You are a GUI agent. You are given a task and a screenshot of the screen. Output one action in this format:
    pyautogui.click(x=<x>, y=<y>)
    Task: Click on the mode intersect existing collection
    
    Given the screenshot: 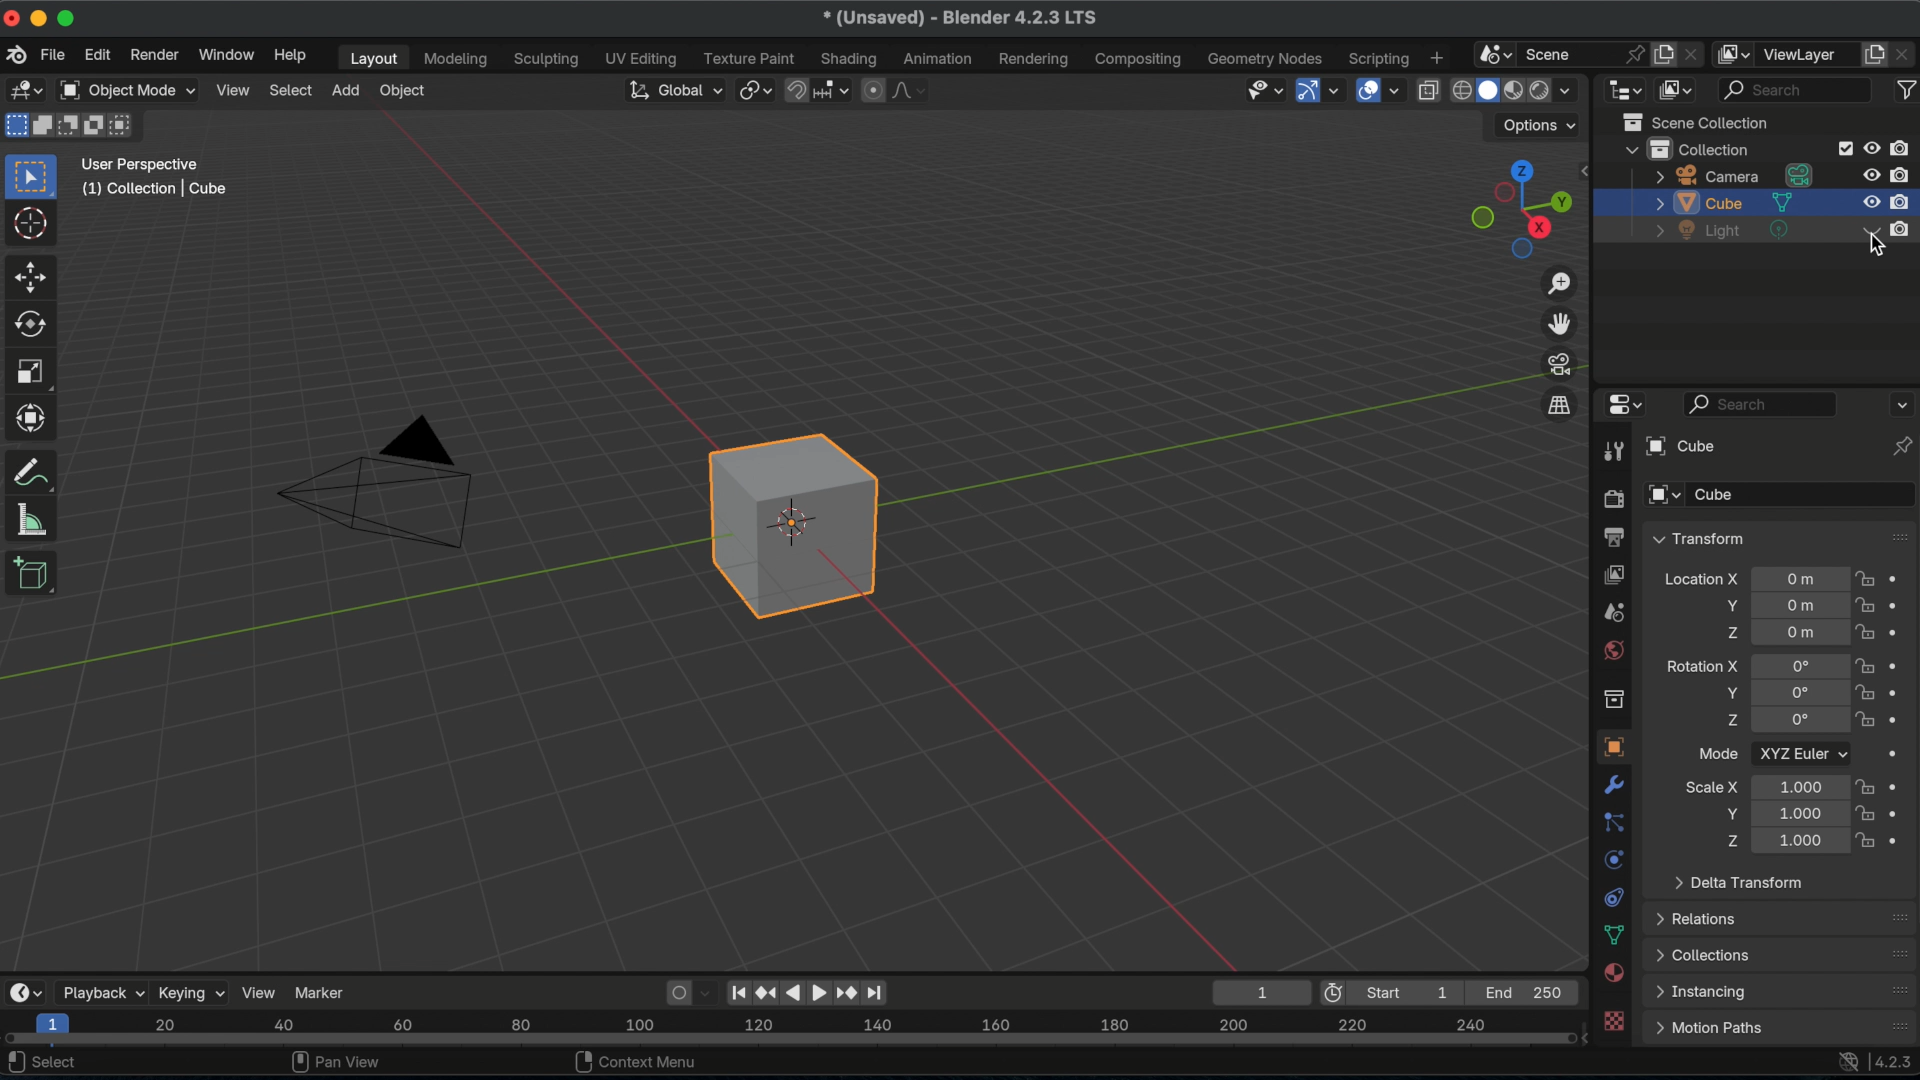 What is the action you would take?
    pyautogui.click(x=123, y=126)
    